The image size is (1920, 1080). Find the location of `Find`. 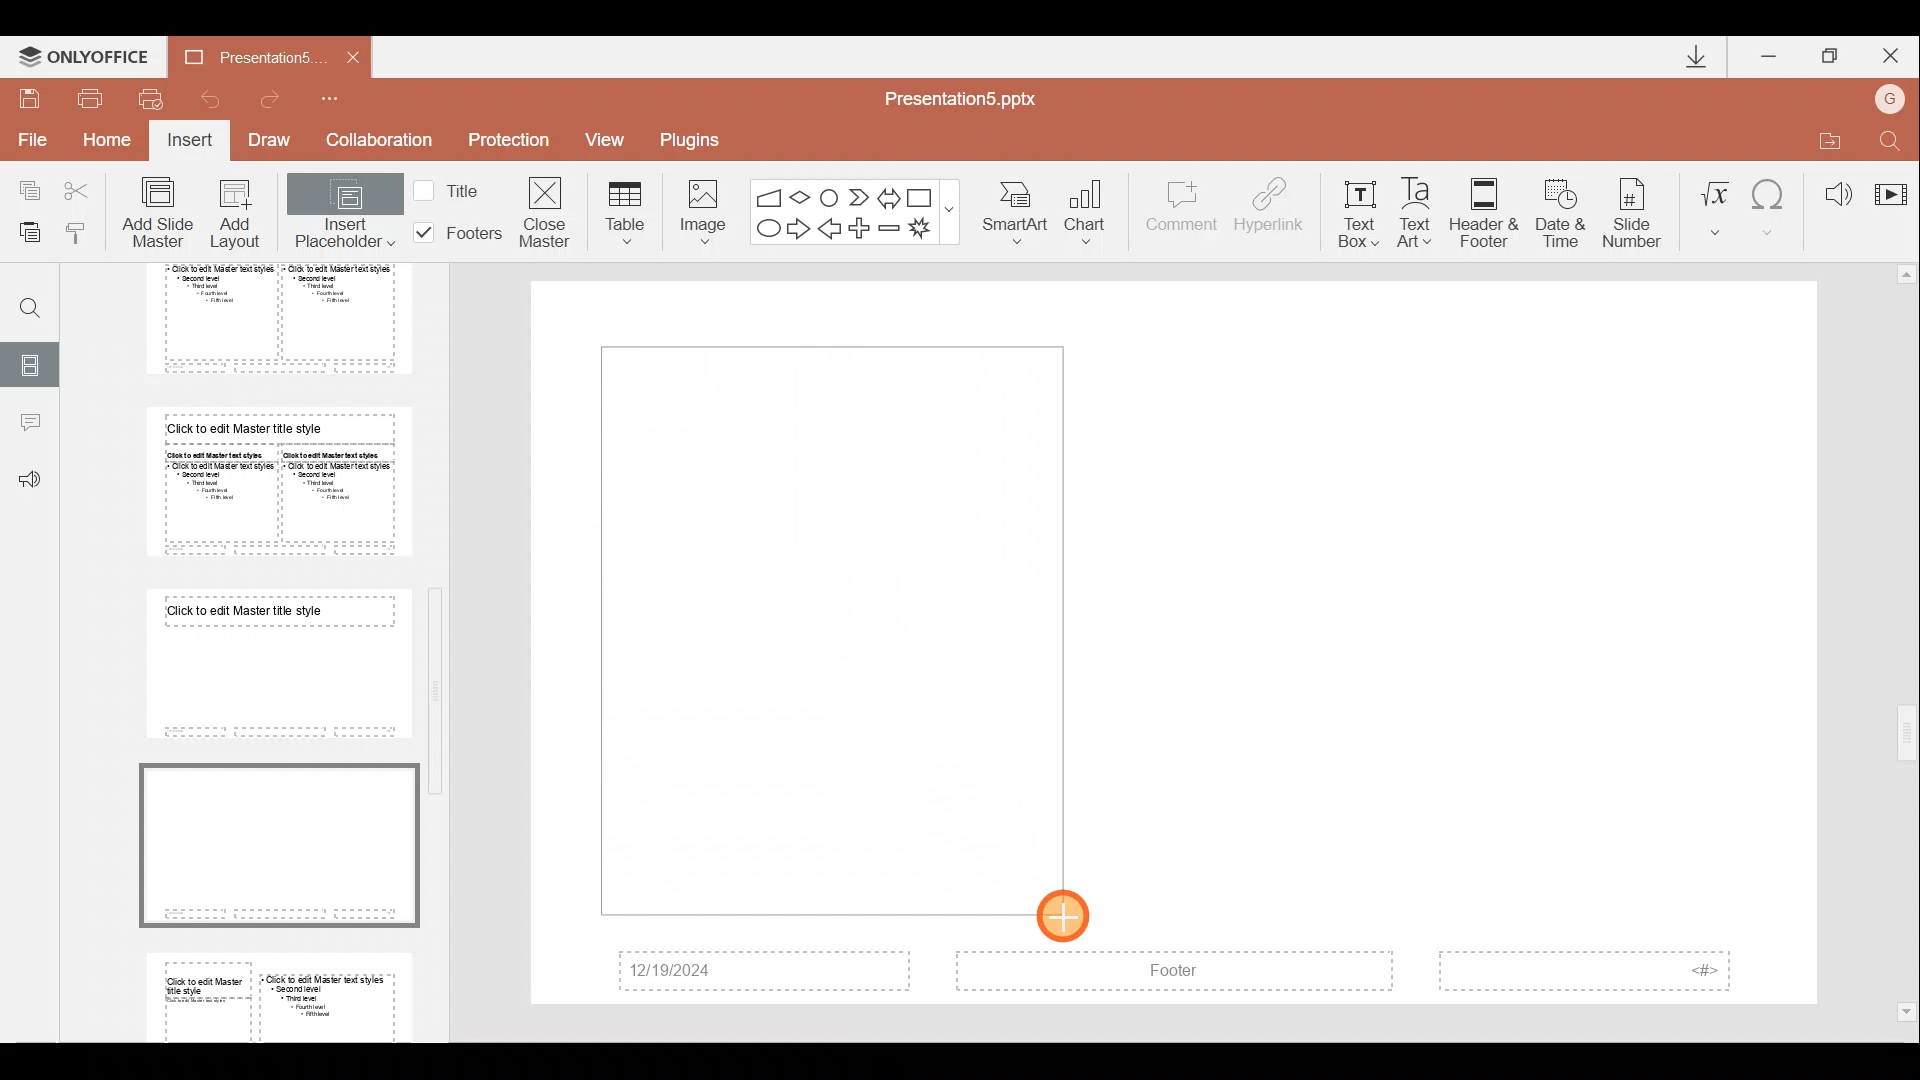

Find is located at coordinates (23, 300).